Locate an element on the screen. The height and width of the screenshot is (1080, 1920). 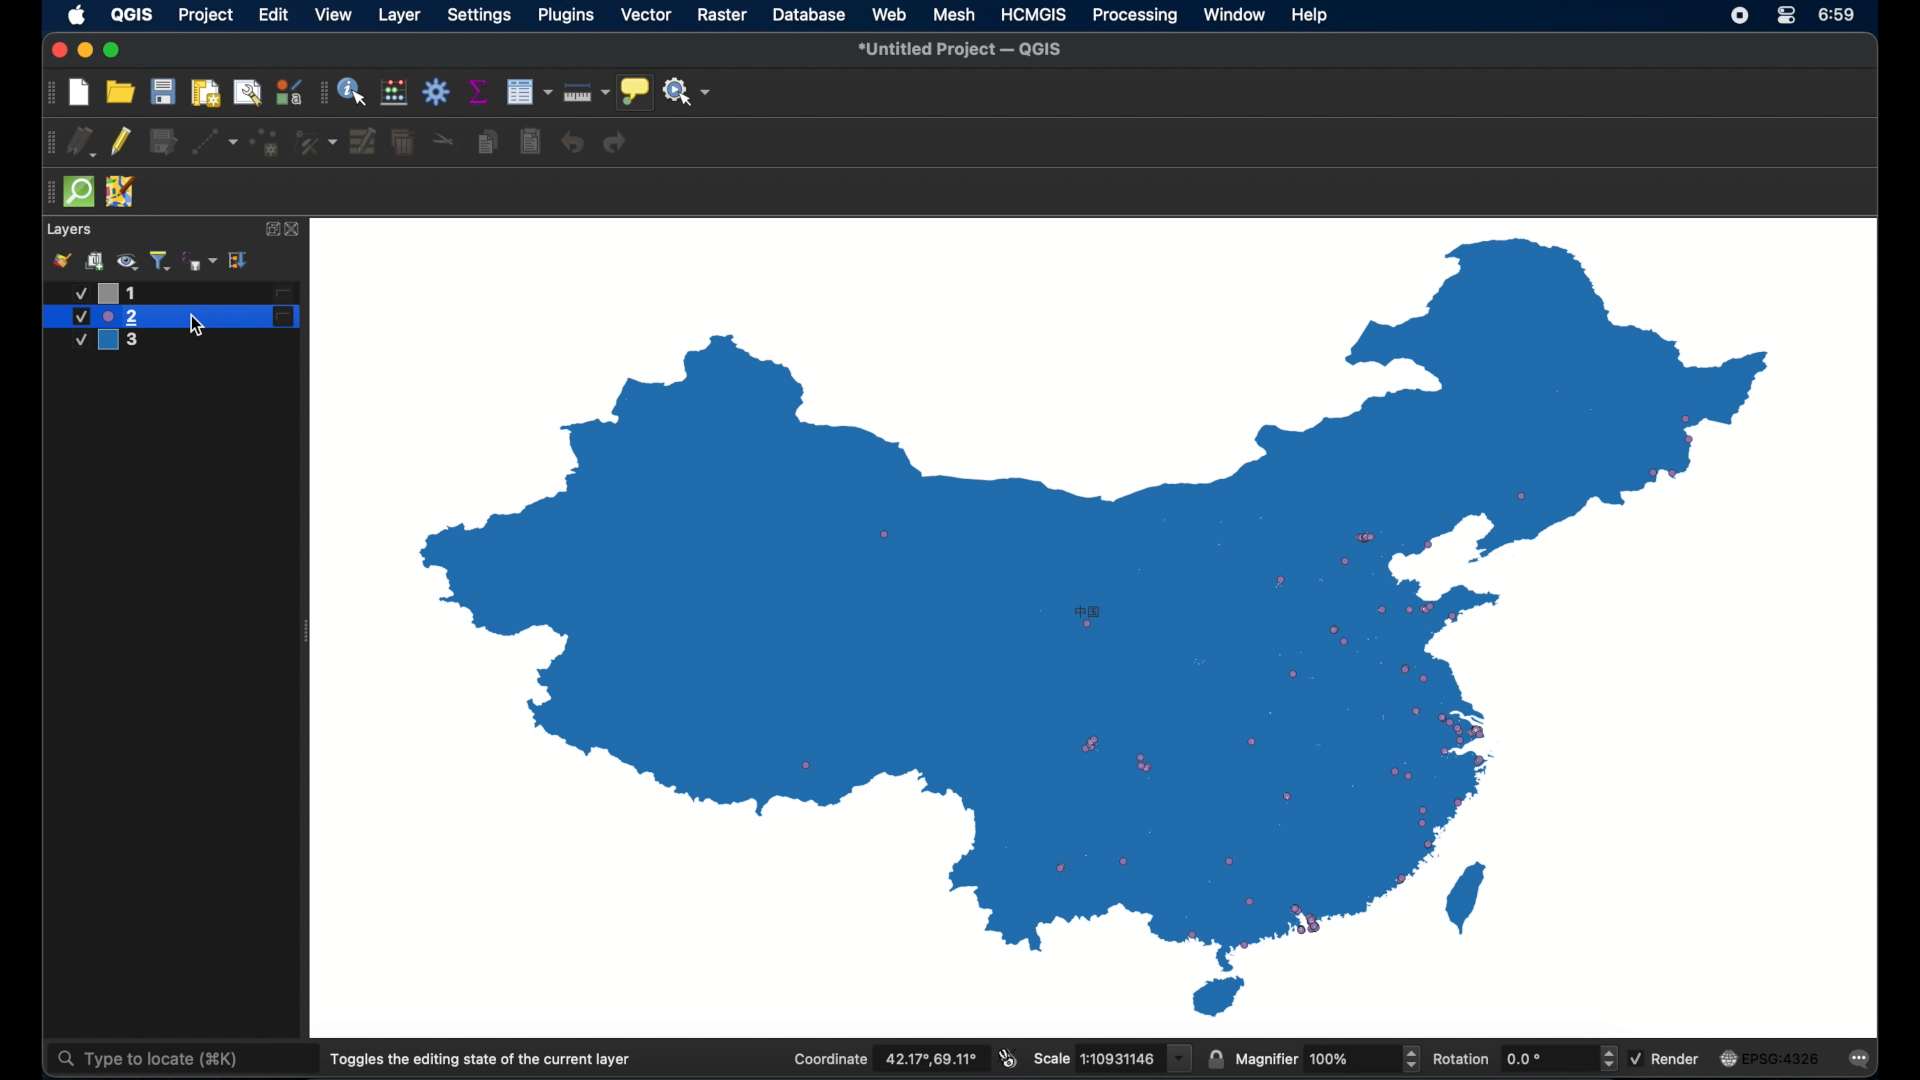
print layout is located at coordinates (206, 94).